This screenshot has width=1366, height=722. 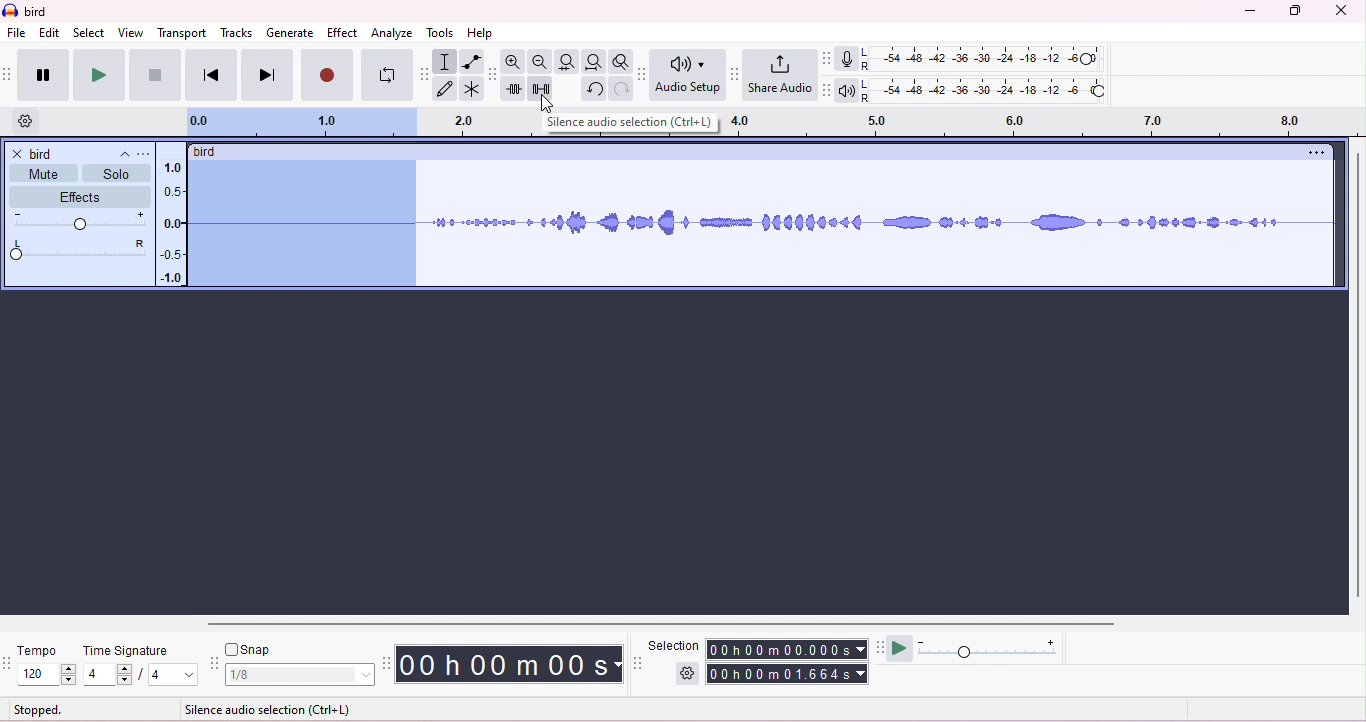 What do you see at coordinates (129, 650) in the screenshot?
I see `time signature` at bounding box center [129, 650].